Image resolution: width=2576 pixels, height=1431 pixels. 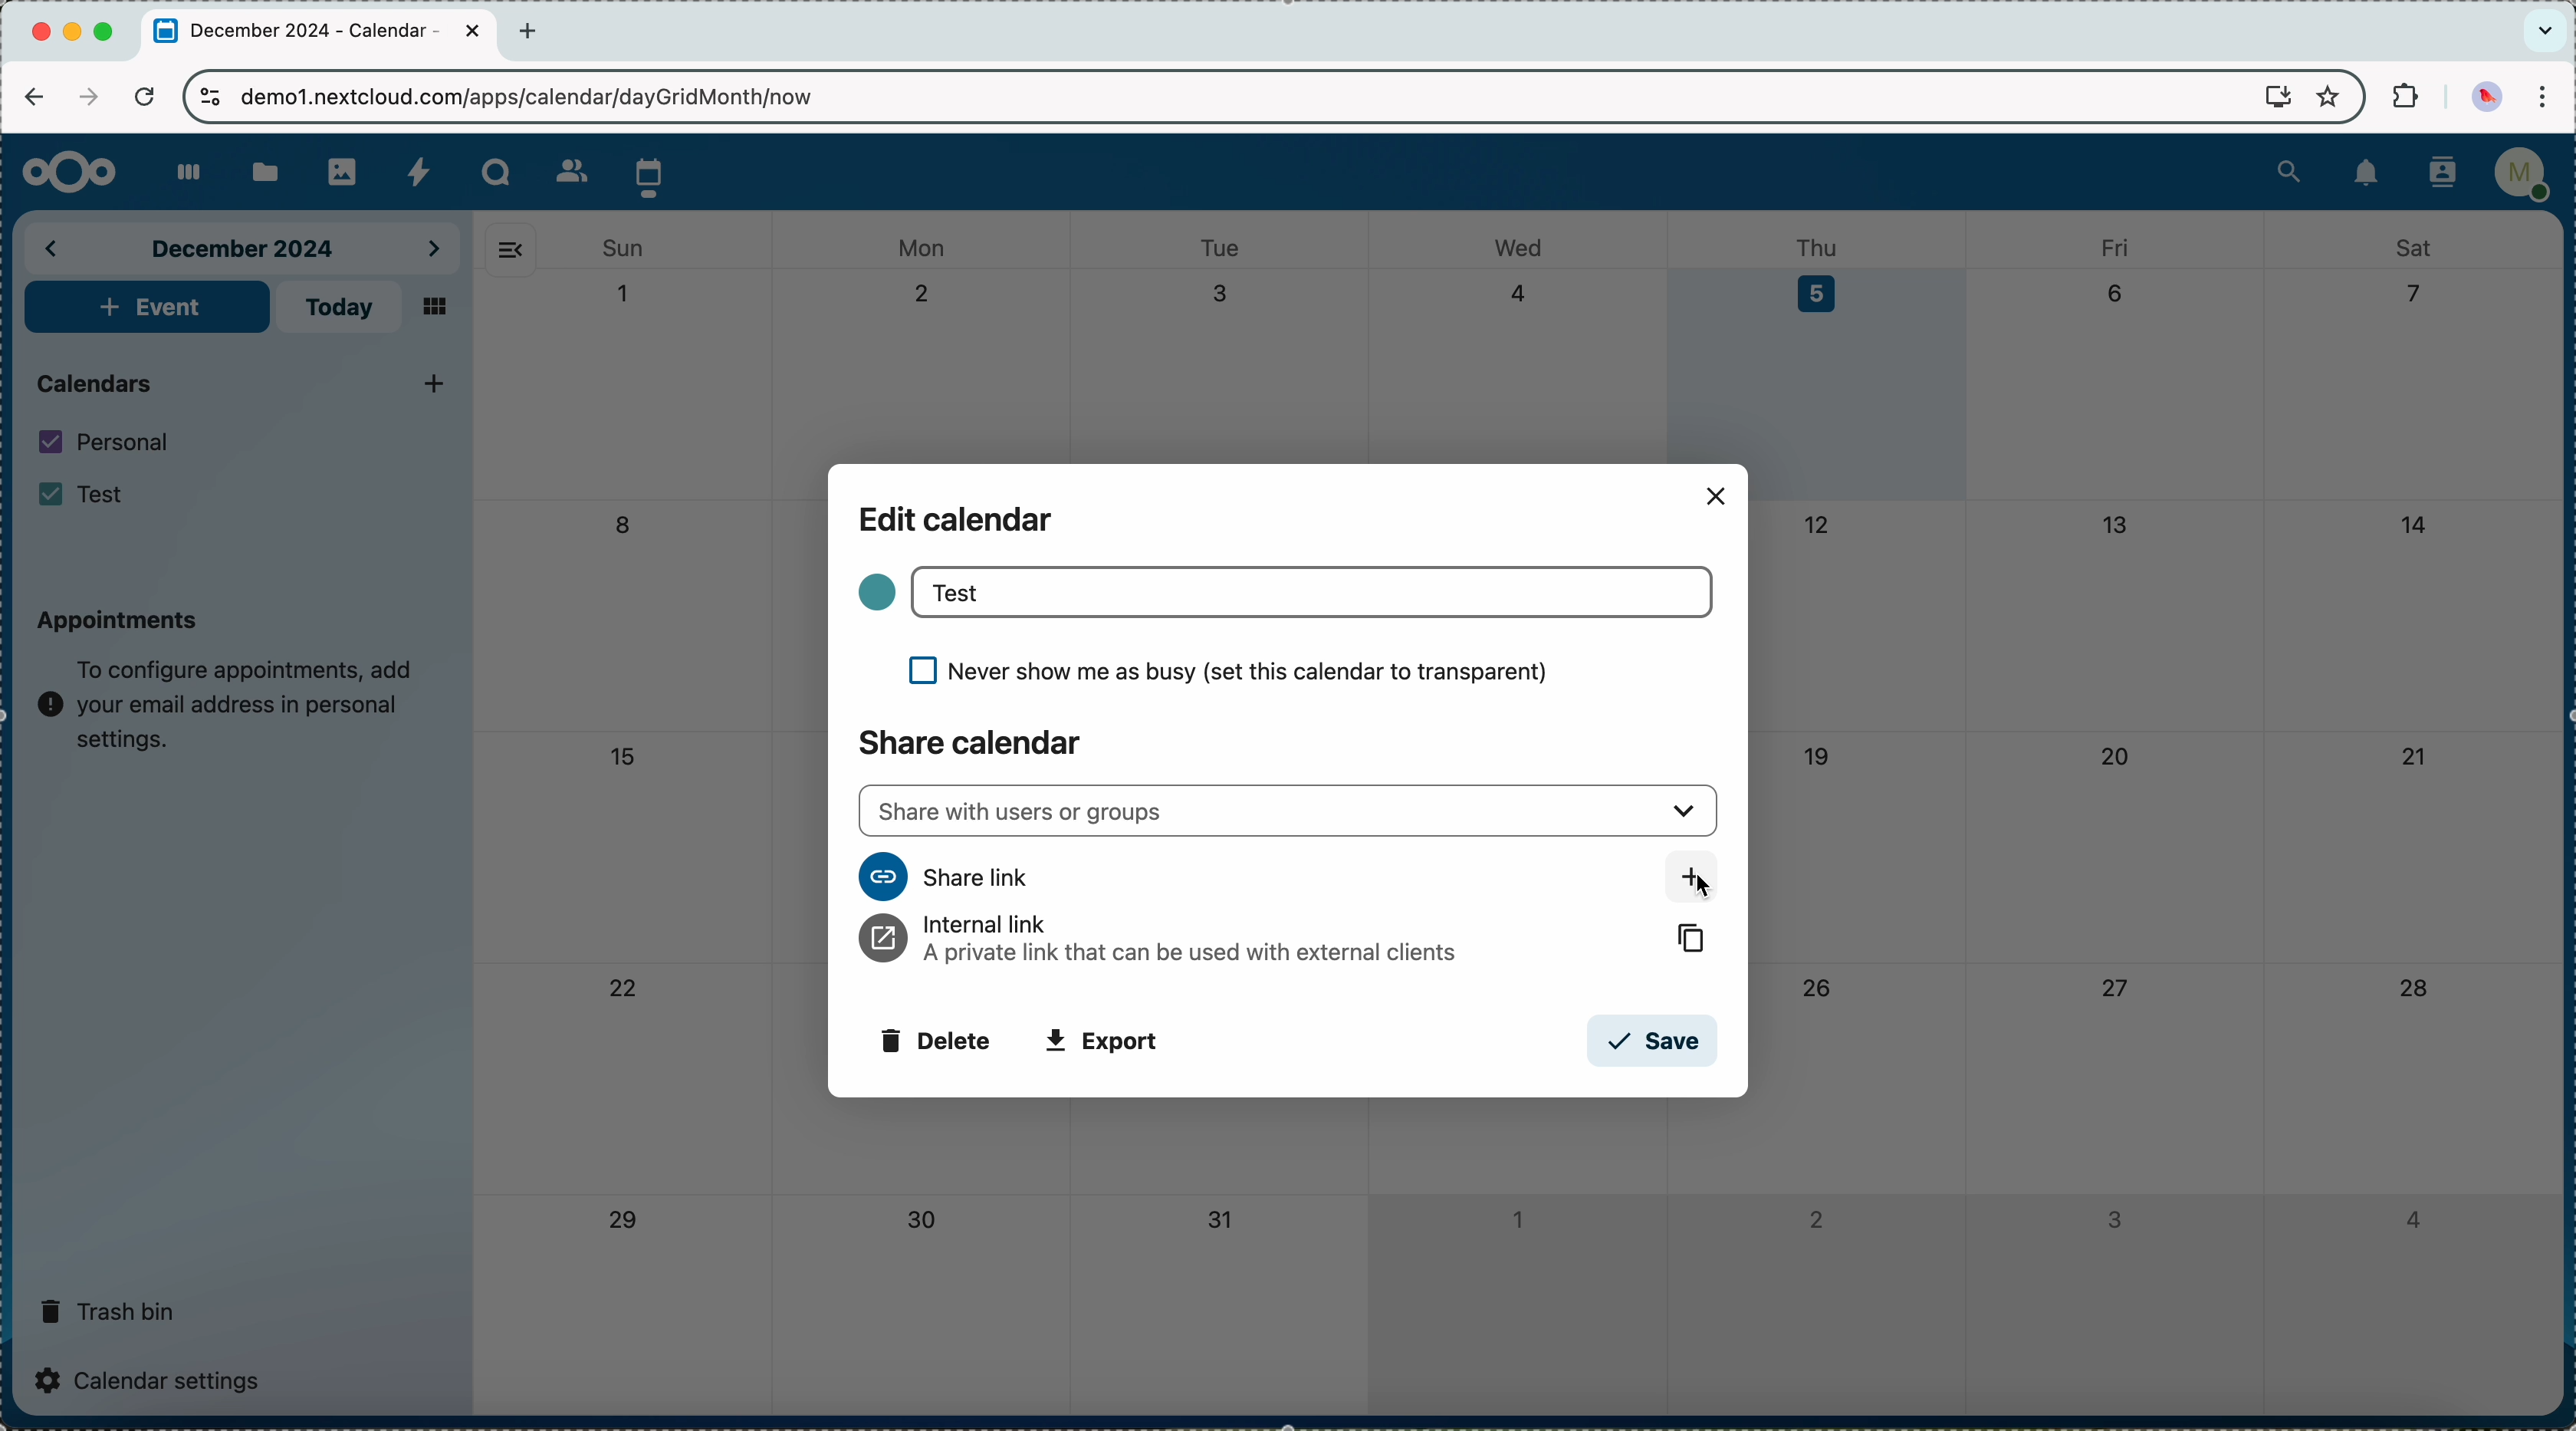 What do you see at coordinates (650, 174) in the screenshot?
I see `click on calendar` at bounding box center [650, 174].